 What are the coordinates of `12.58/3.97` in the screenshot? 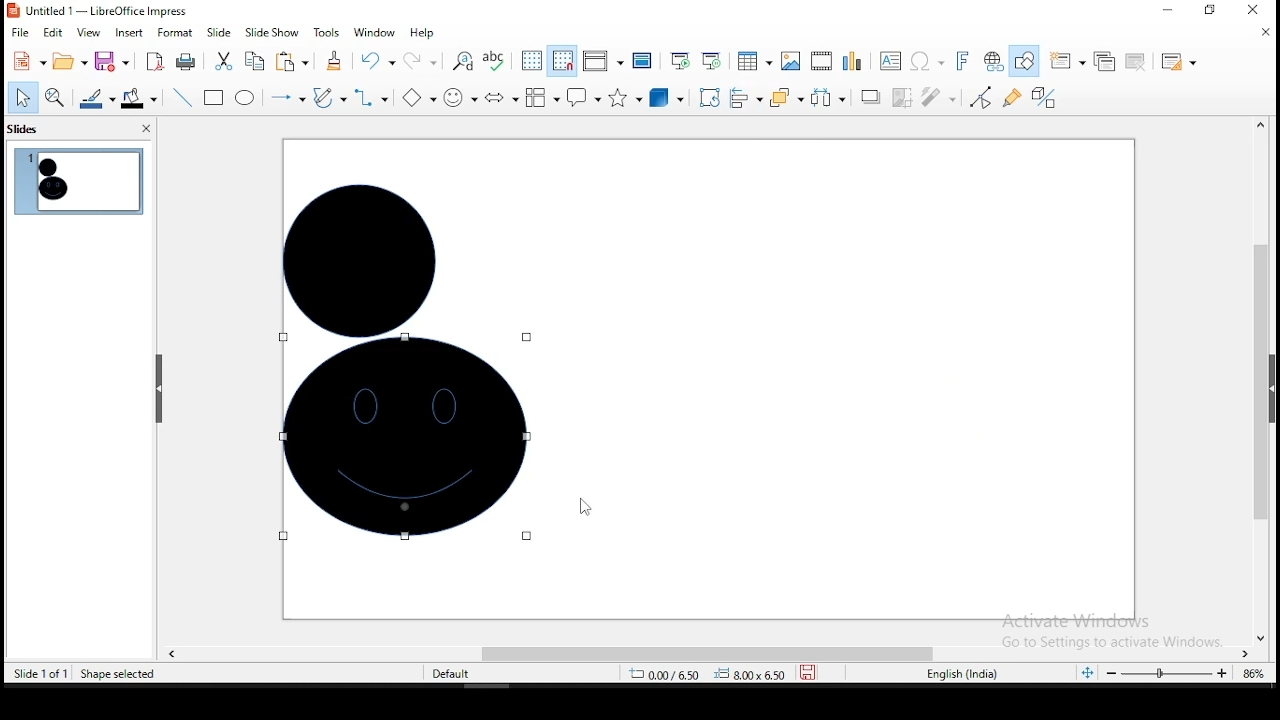 It's located at (673, 673).